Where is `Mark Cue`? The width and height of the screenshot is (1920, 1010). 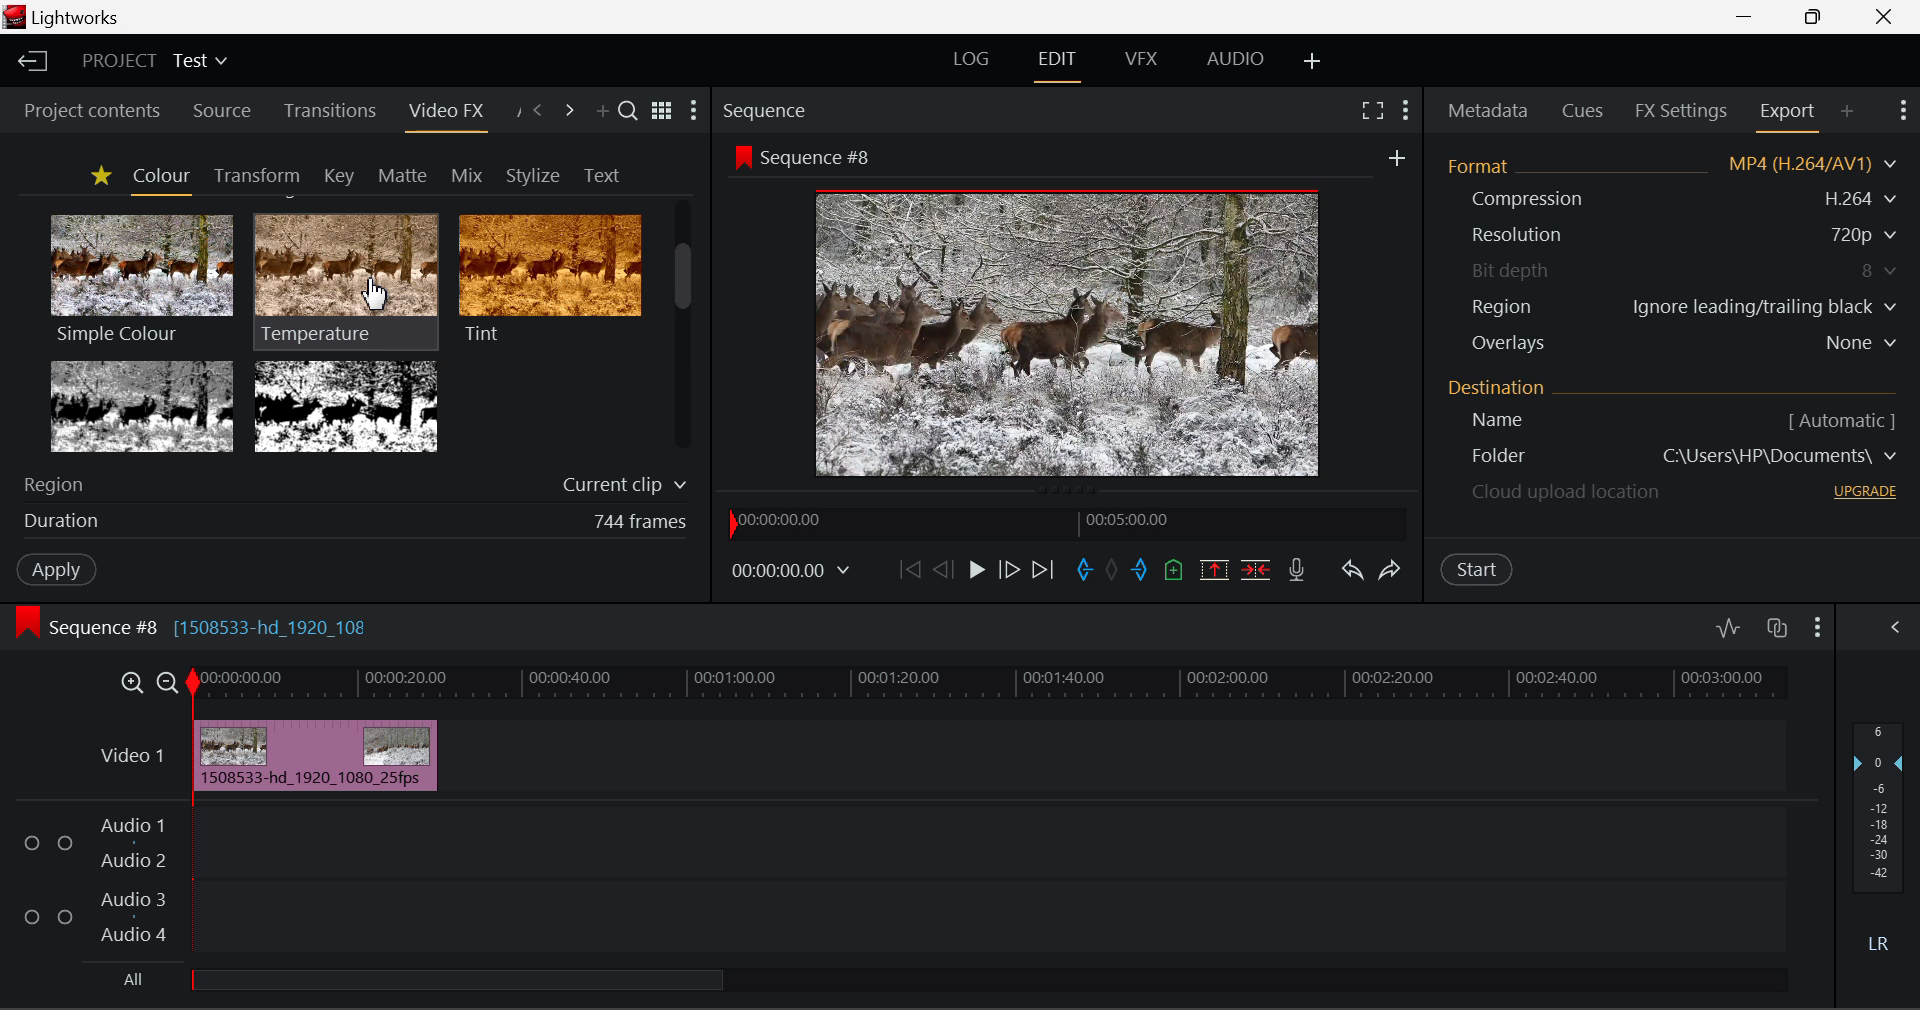 Mark Cue is located at coordinates (1174, 572).